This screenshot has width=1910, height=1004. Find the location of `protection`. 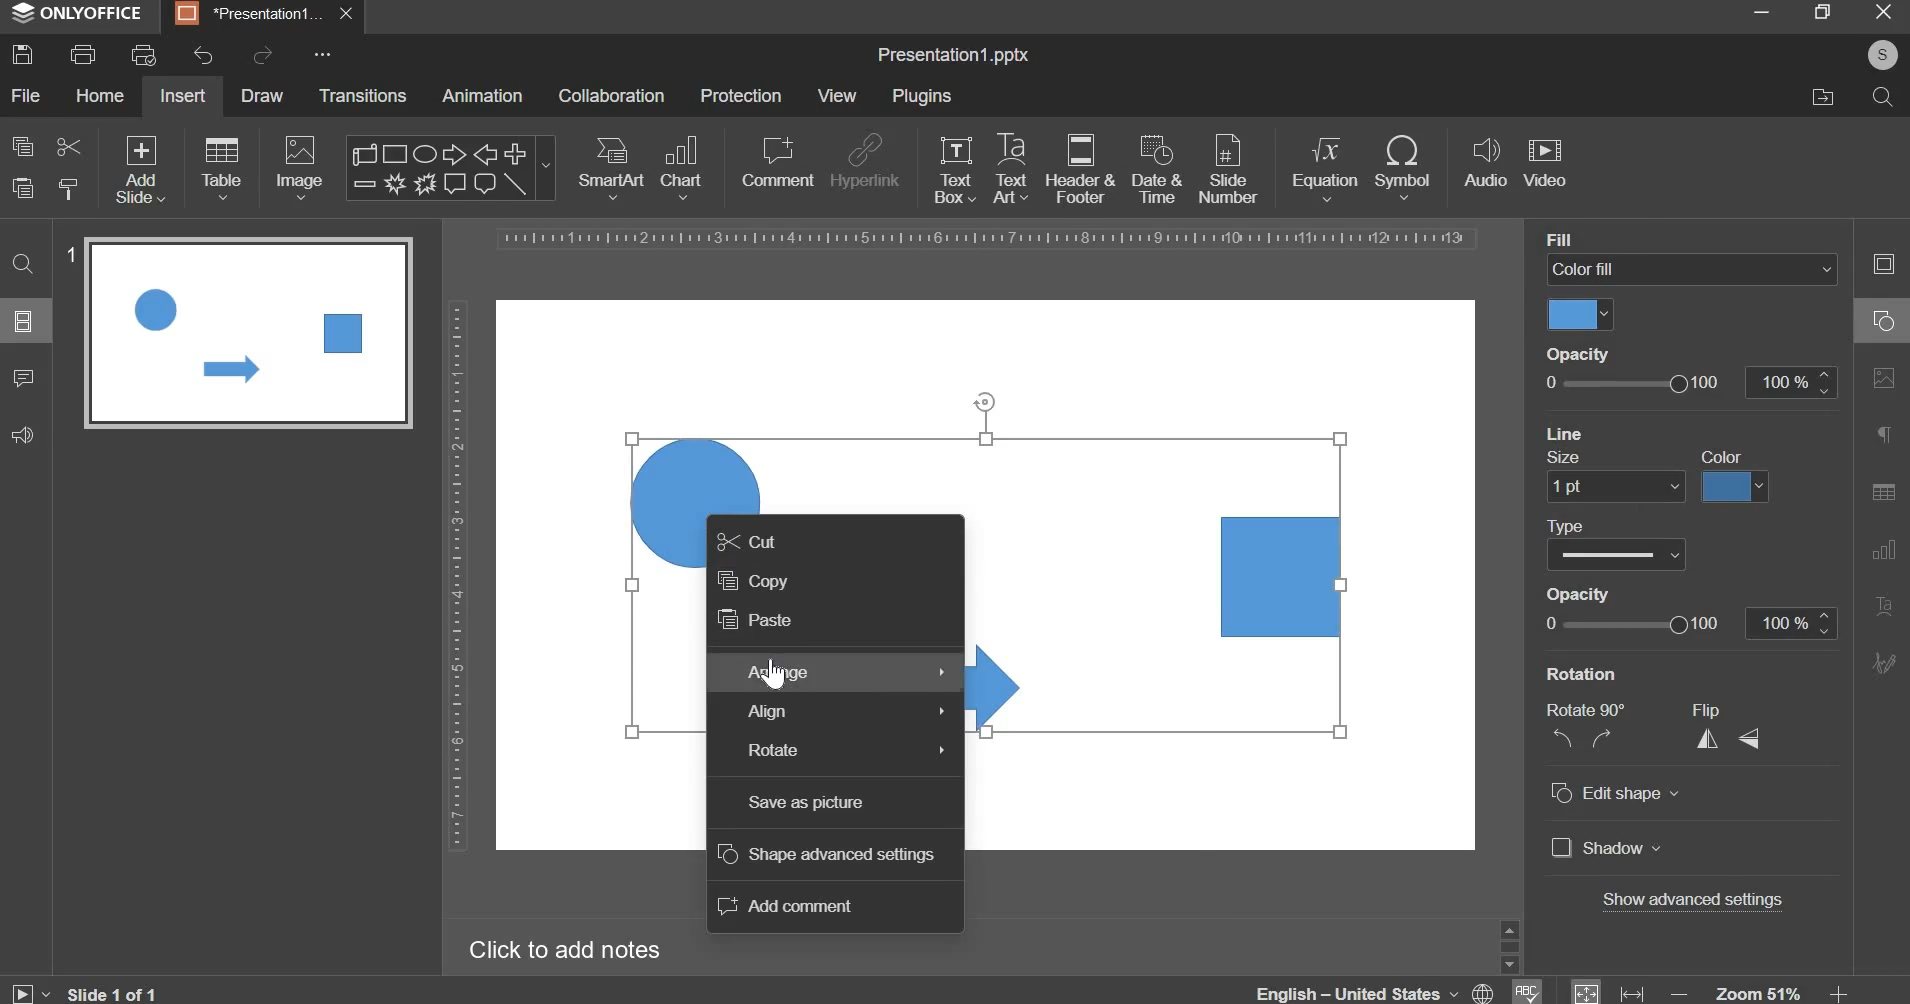

protection is located at coordinates (741, 95).